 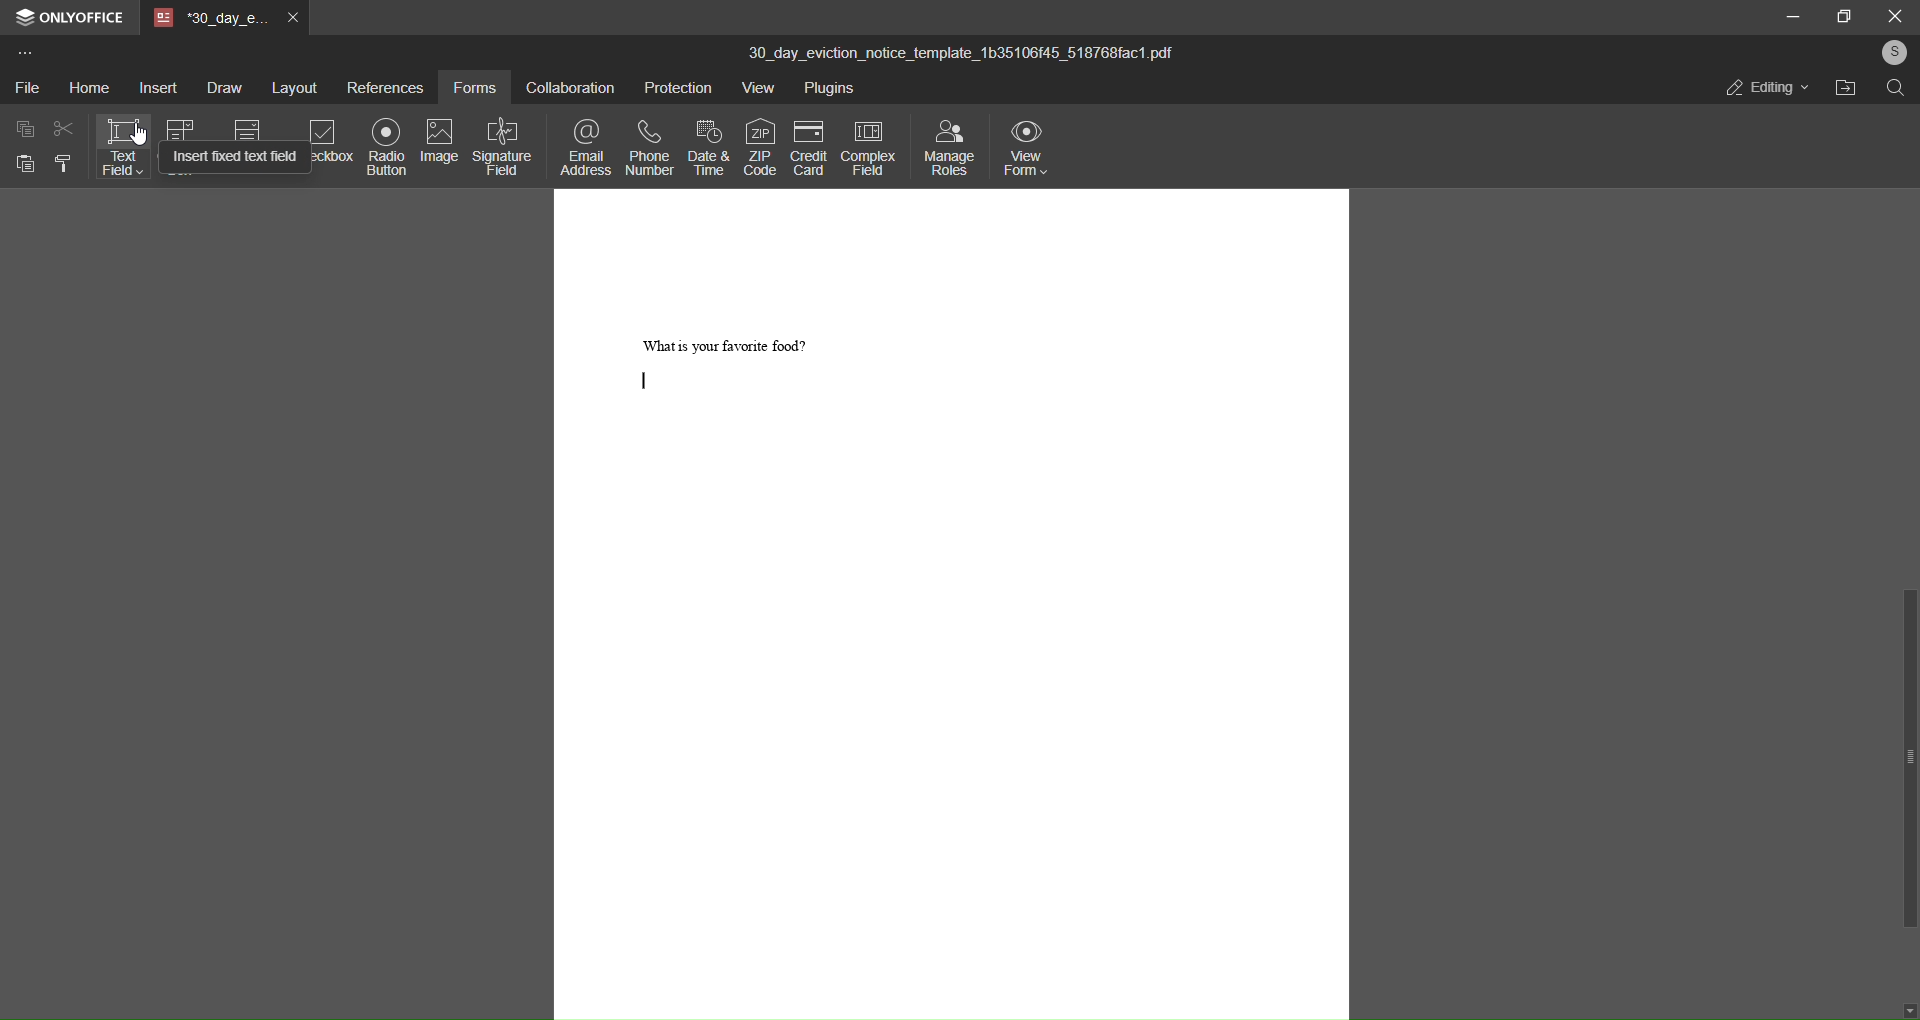 I want to click on open file location, so click(x=1841, y=87).